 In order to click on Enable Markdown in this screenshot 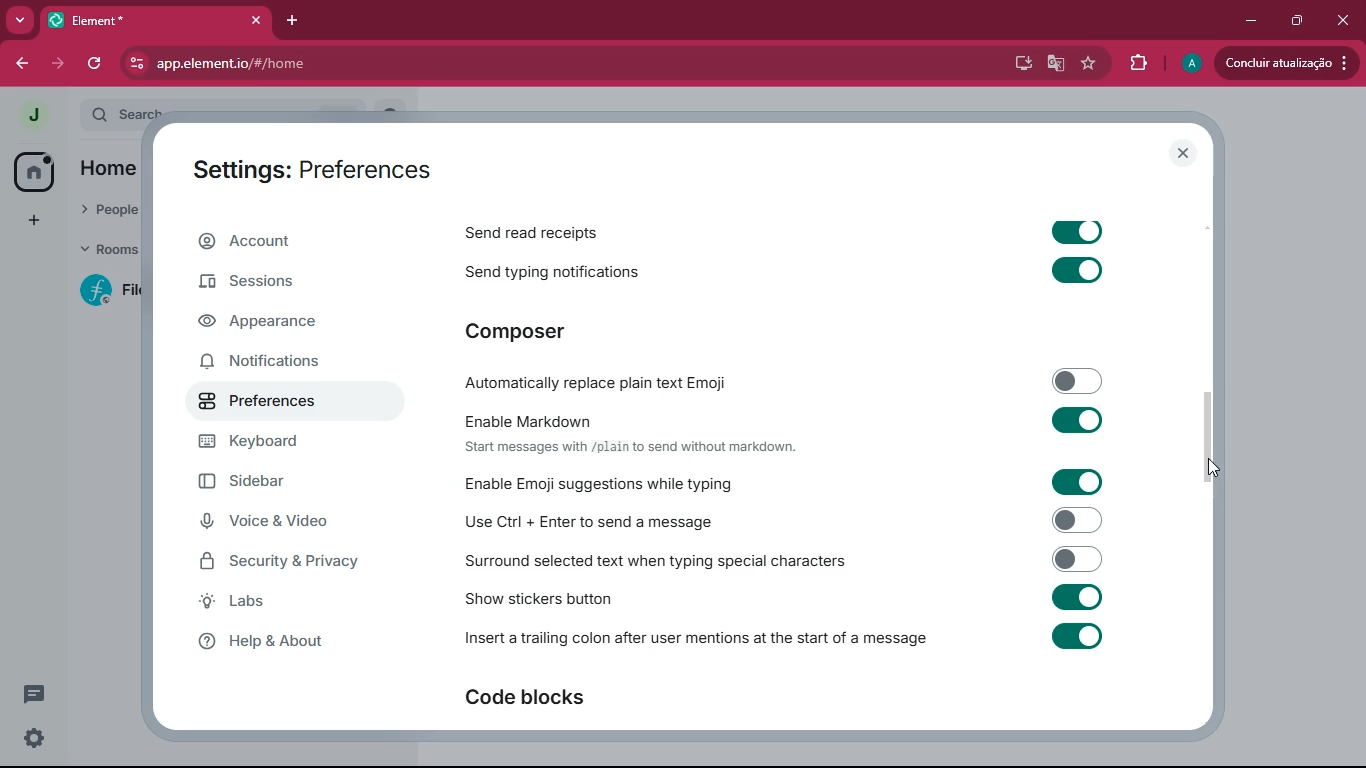, I will do `click(775, 419)`.